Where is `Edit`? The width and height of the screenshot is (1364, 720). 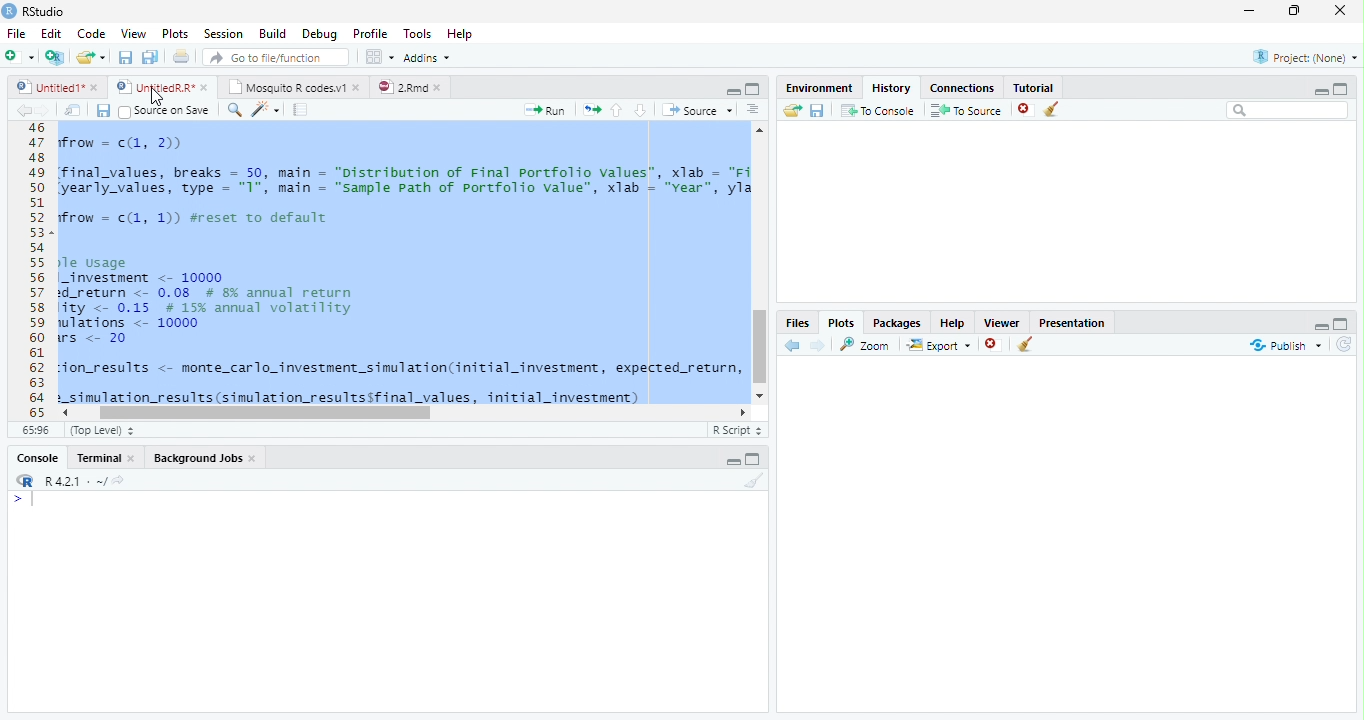 Edit is located at coordinates (50, 32).